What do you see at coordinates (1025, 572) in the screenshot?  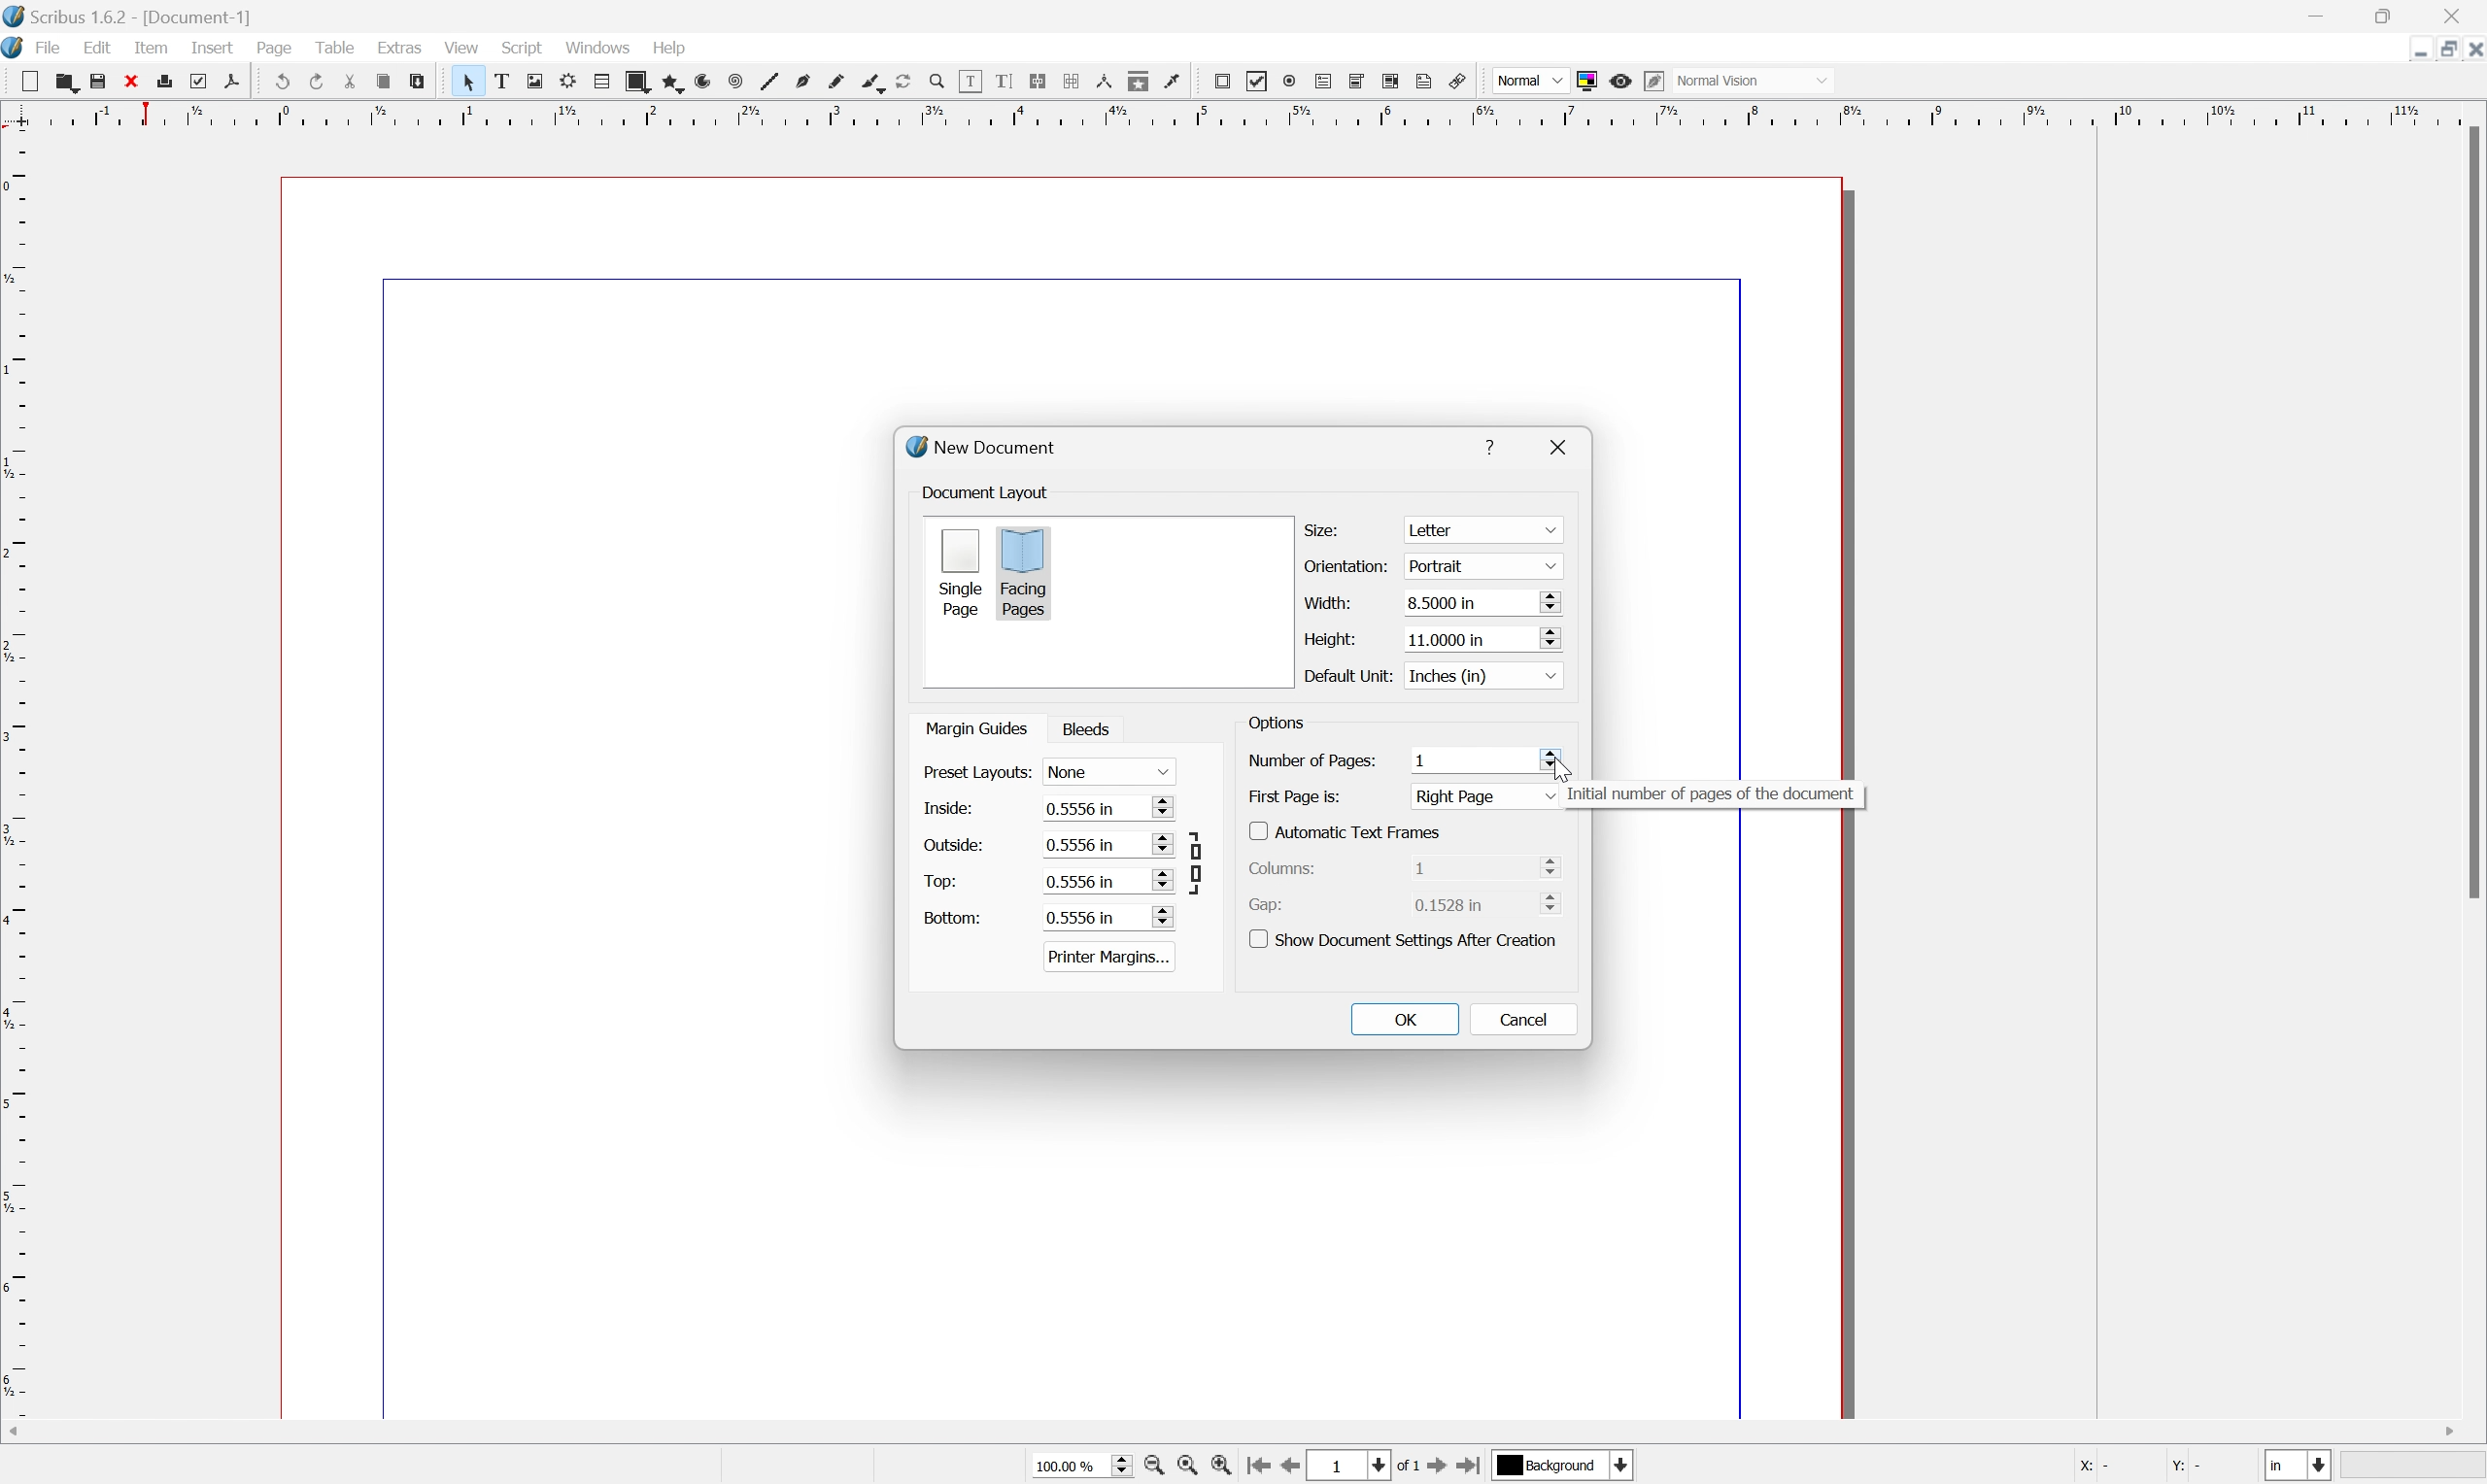 I see `facing pages` at bounding box center [1025, 572].